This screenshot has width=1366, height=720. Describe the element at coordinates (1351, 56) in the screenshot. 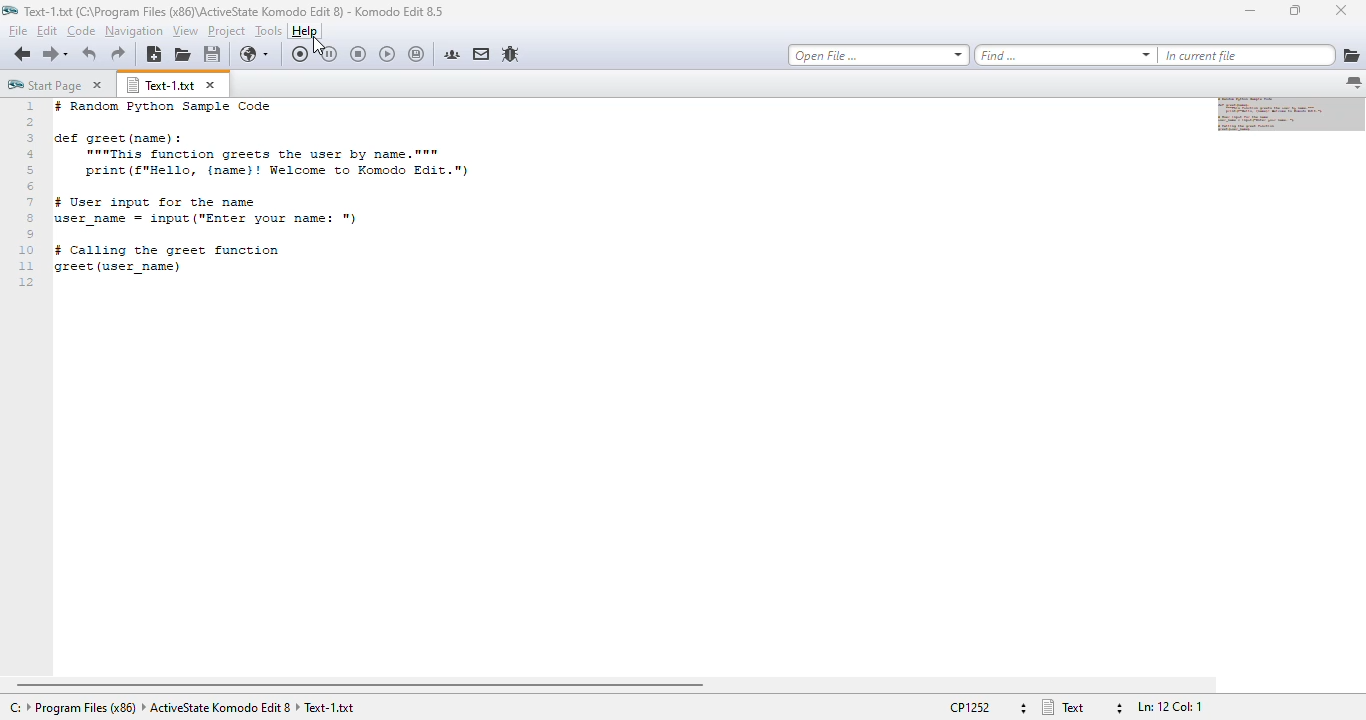

I see `browse for directories to add to search list` at that location.